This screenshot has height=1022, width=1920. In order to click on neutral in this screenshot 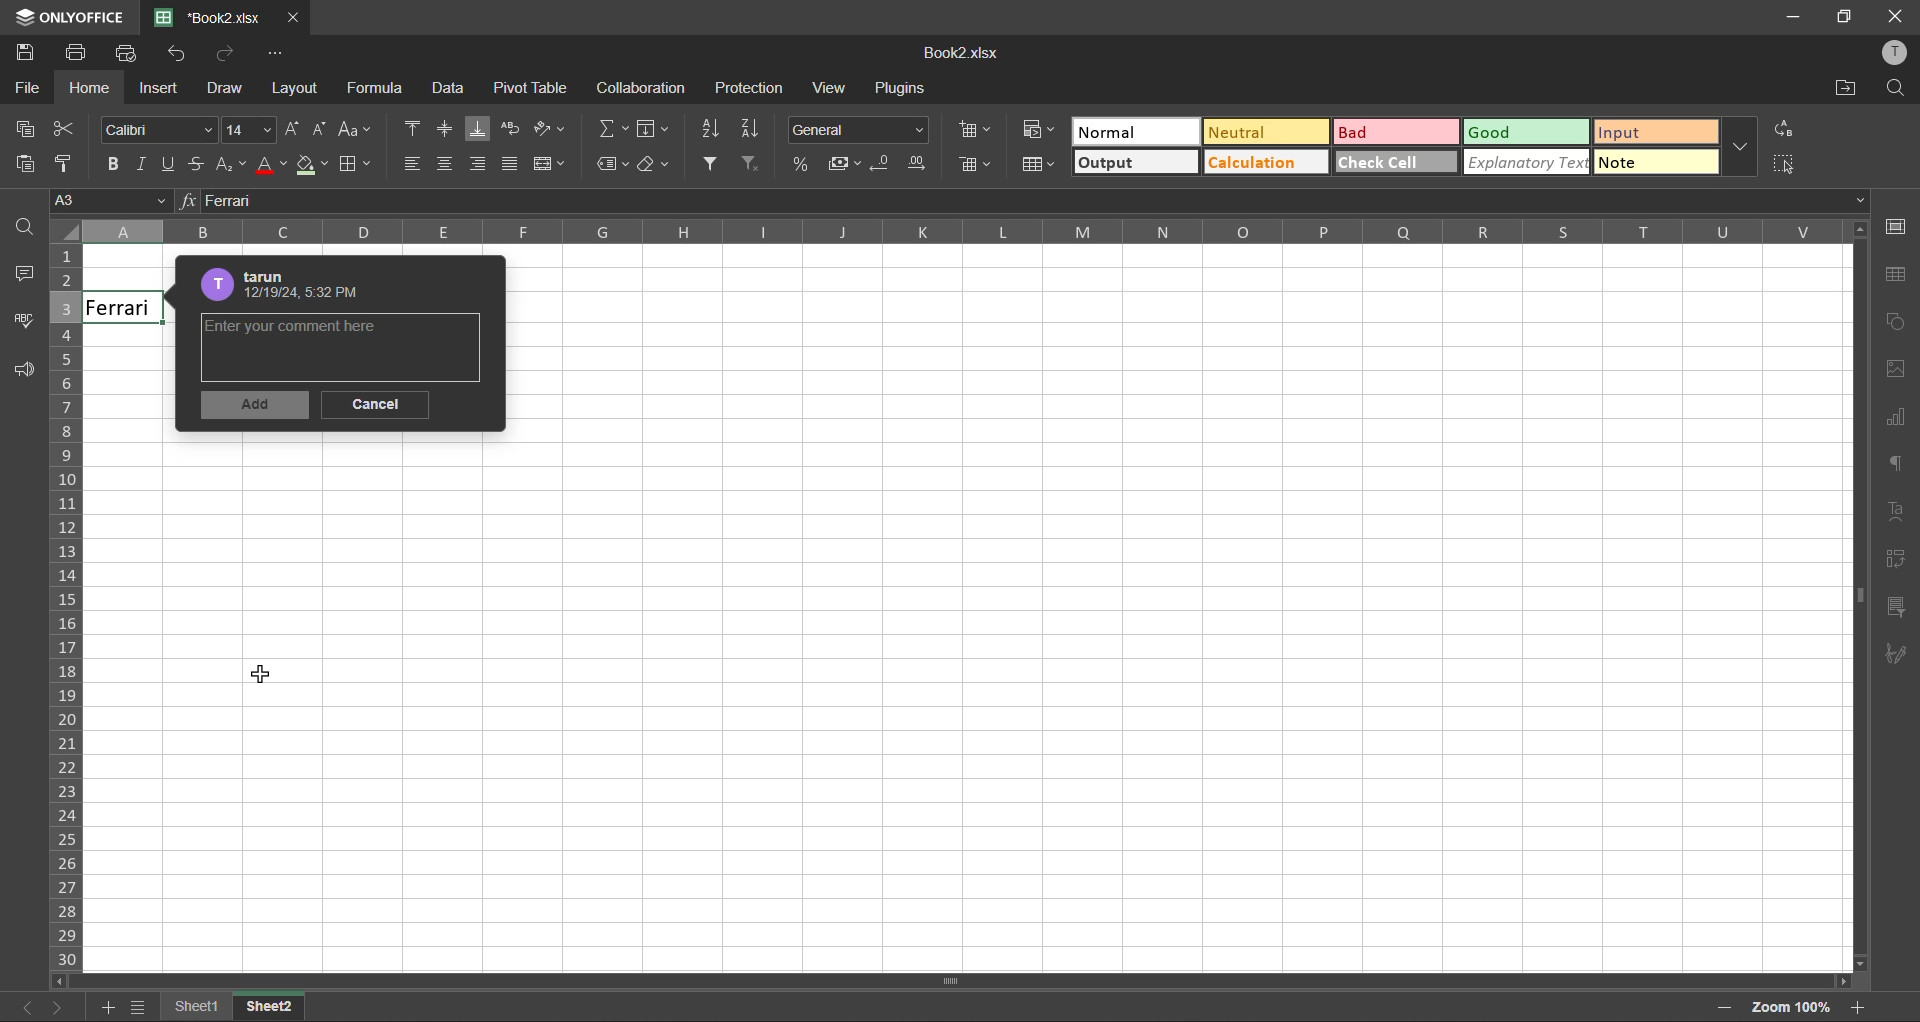, I will do `click(1254, 131)`.